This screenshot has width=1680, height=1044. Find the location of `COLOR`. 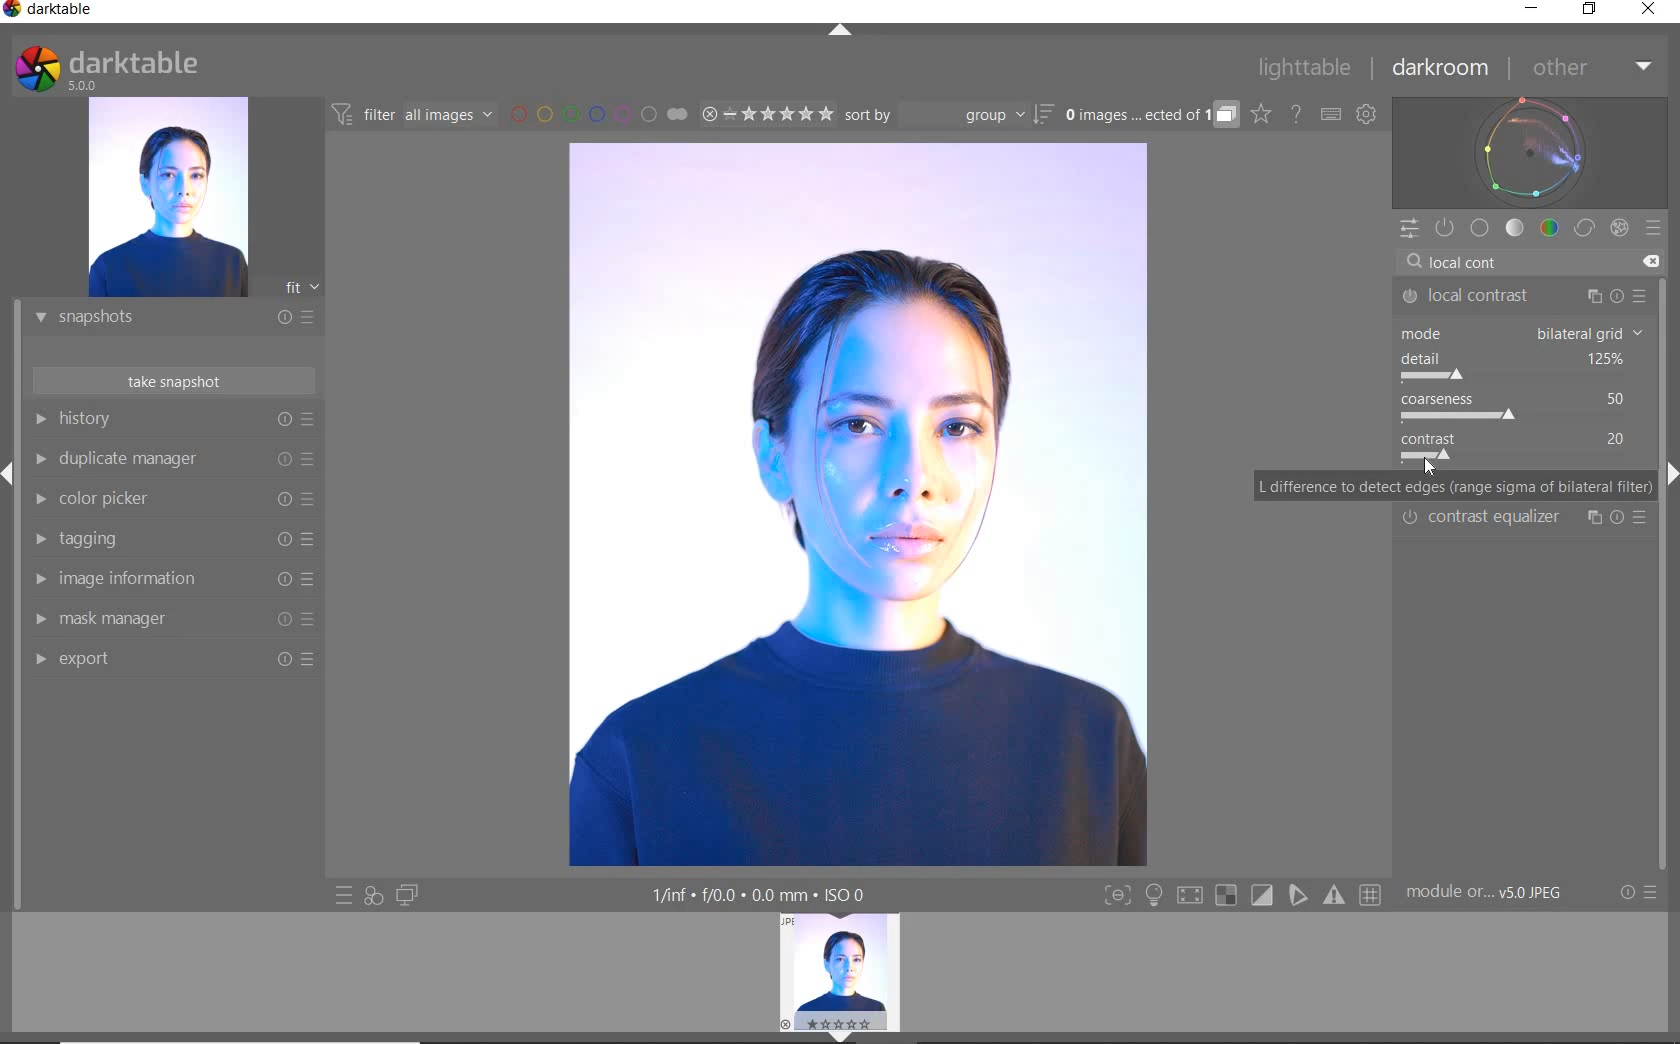

COLOR is located at coordinates (1550, 227).